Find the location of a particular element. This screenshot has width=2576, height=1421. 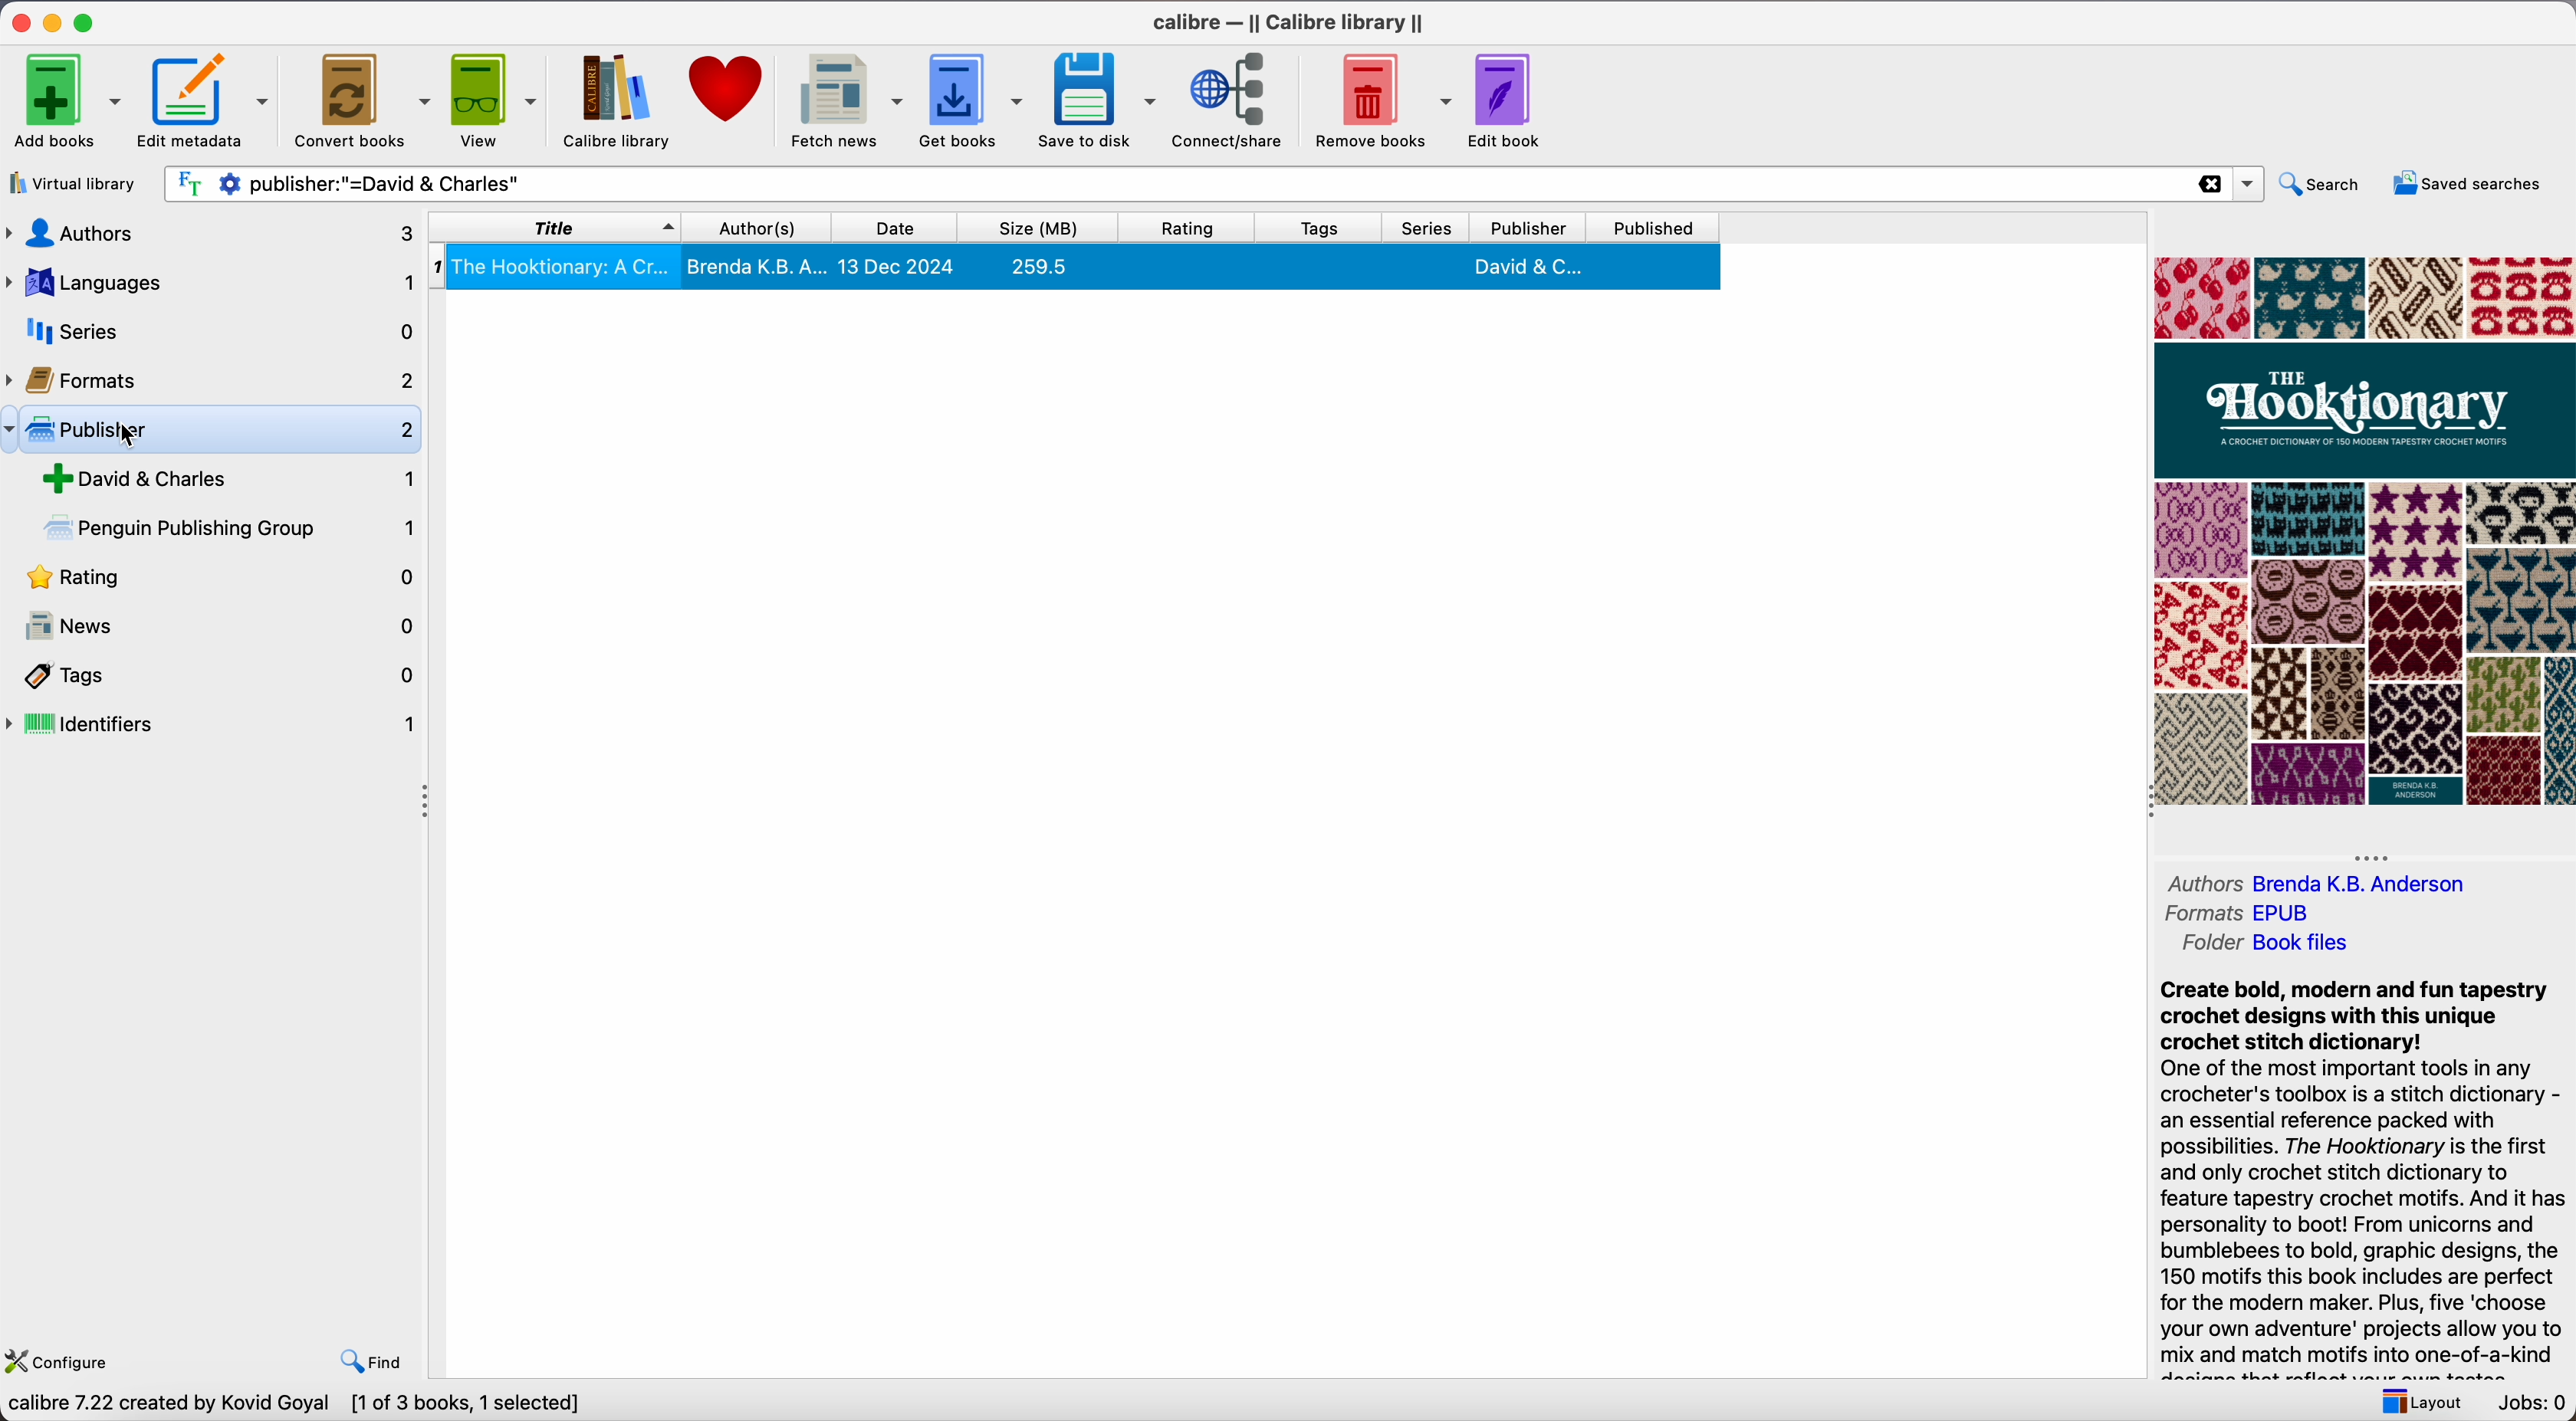

Calibre is located at coordinates (1291, 22).